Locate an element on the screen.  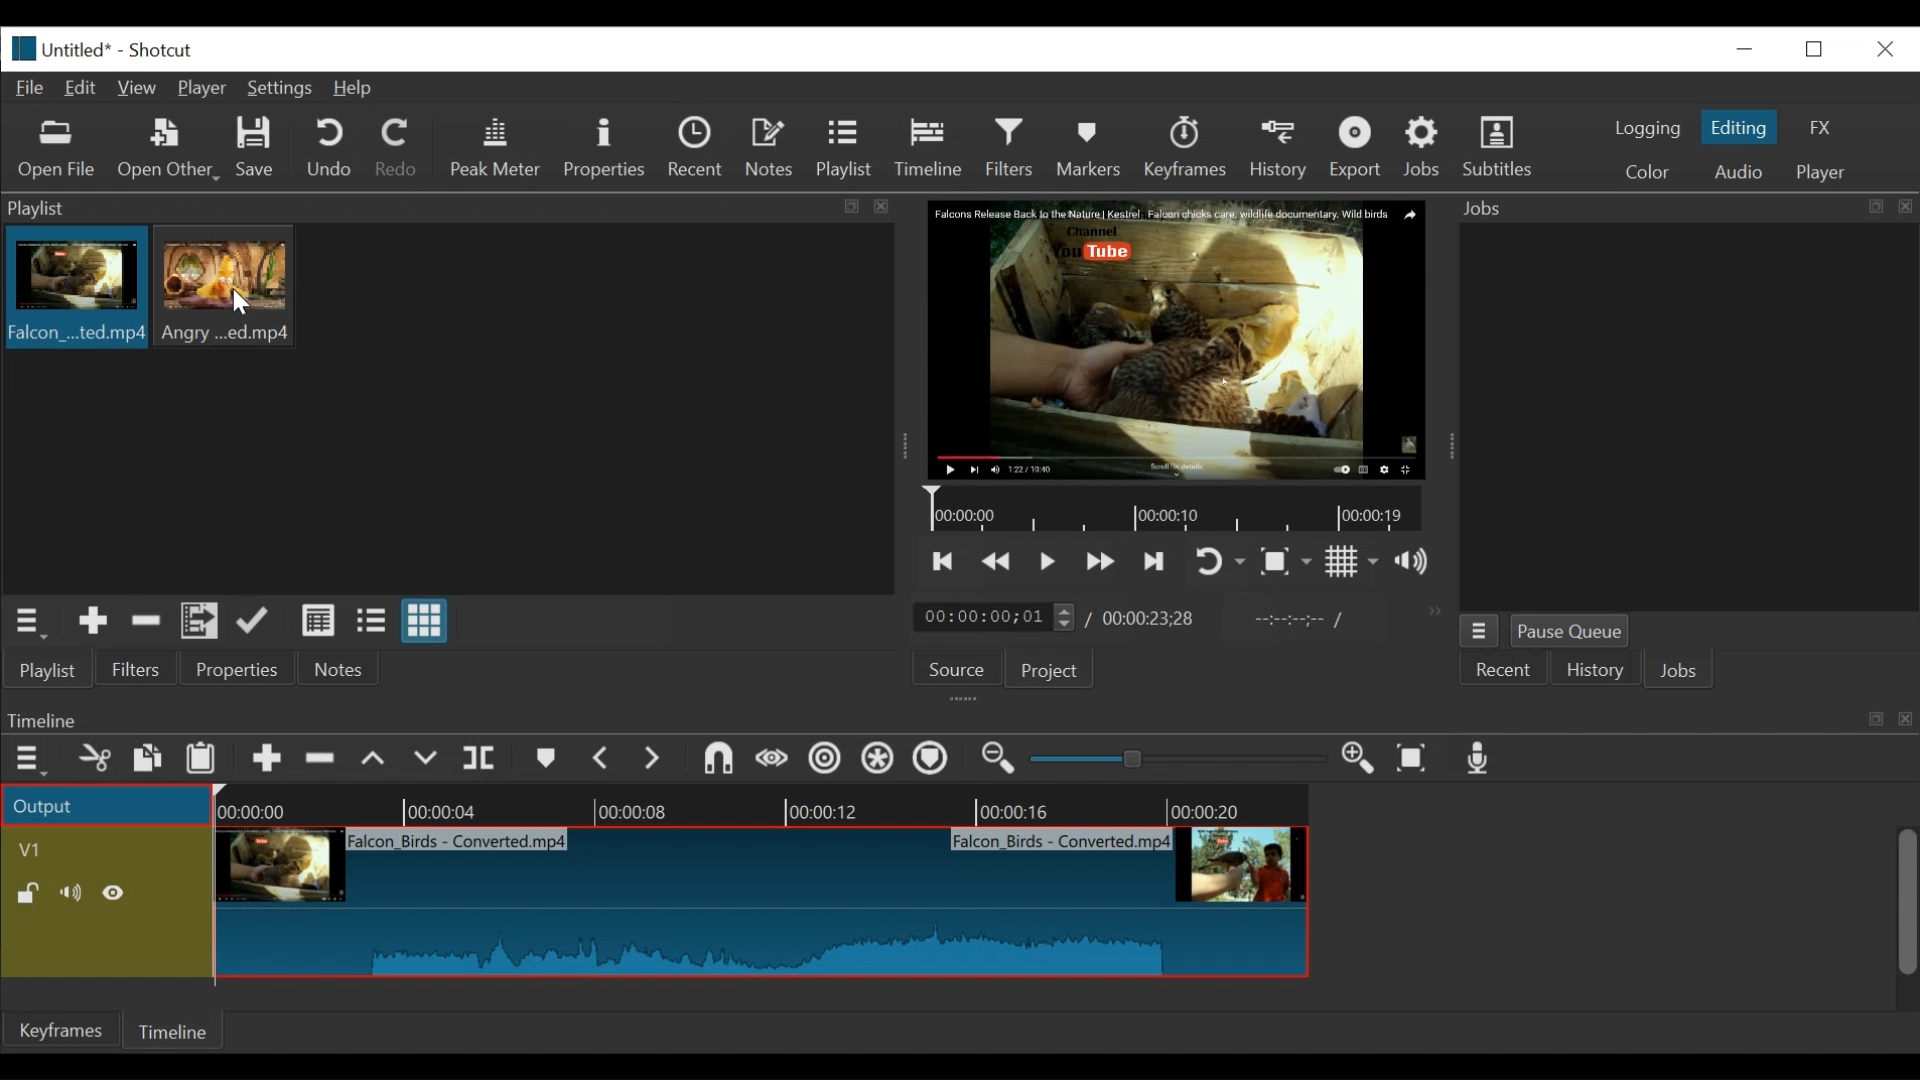
Export is located at coordinates (1359, 150).